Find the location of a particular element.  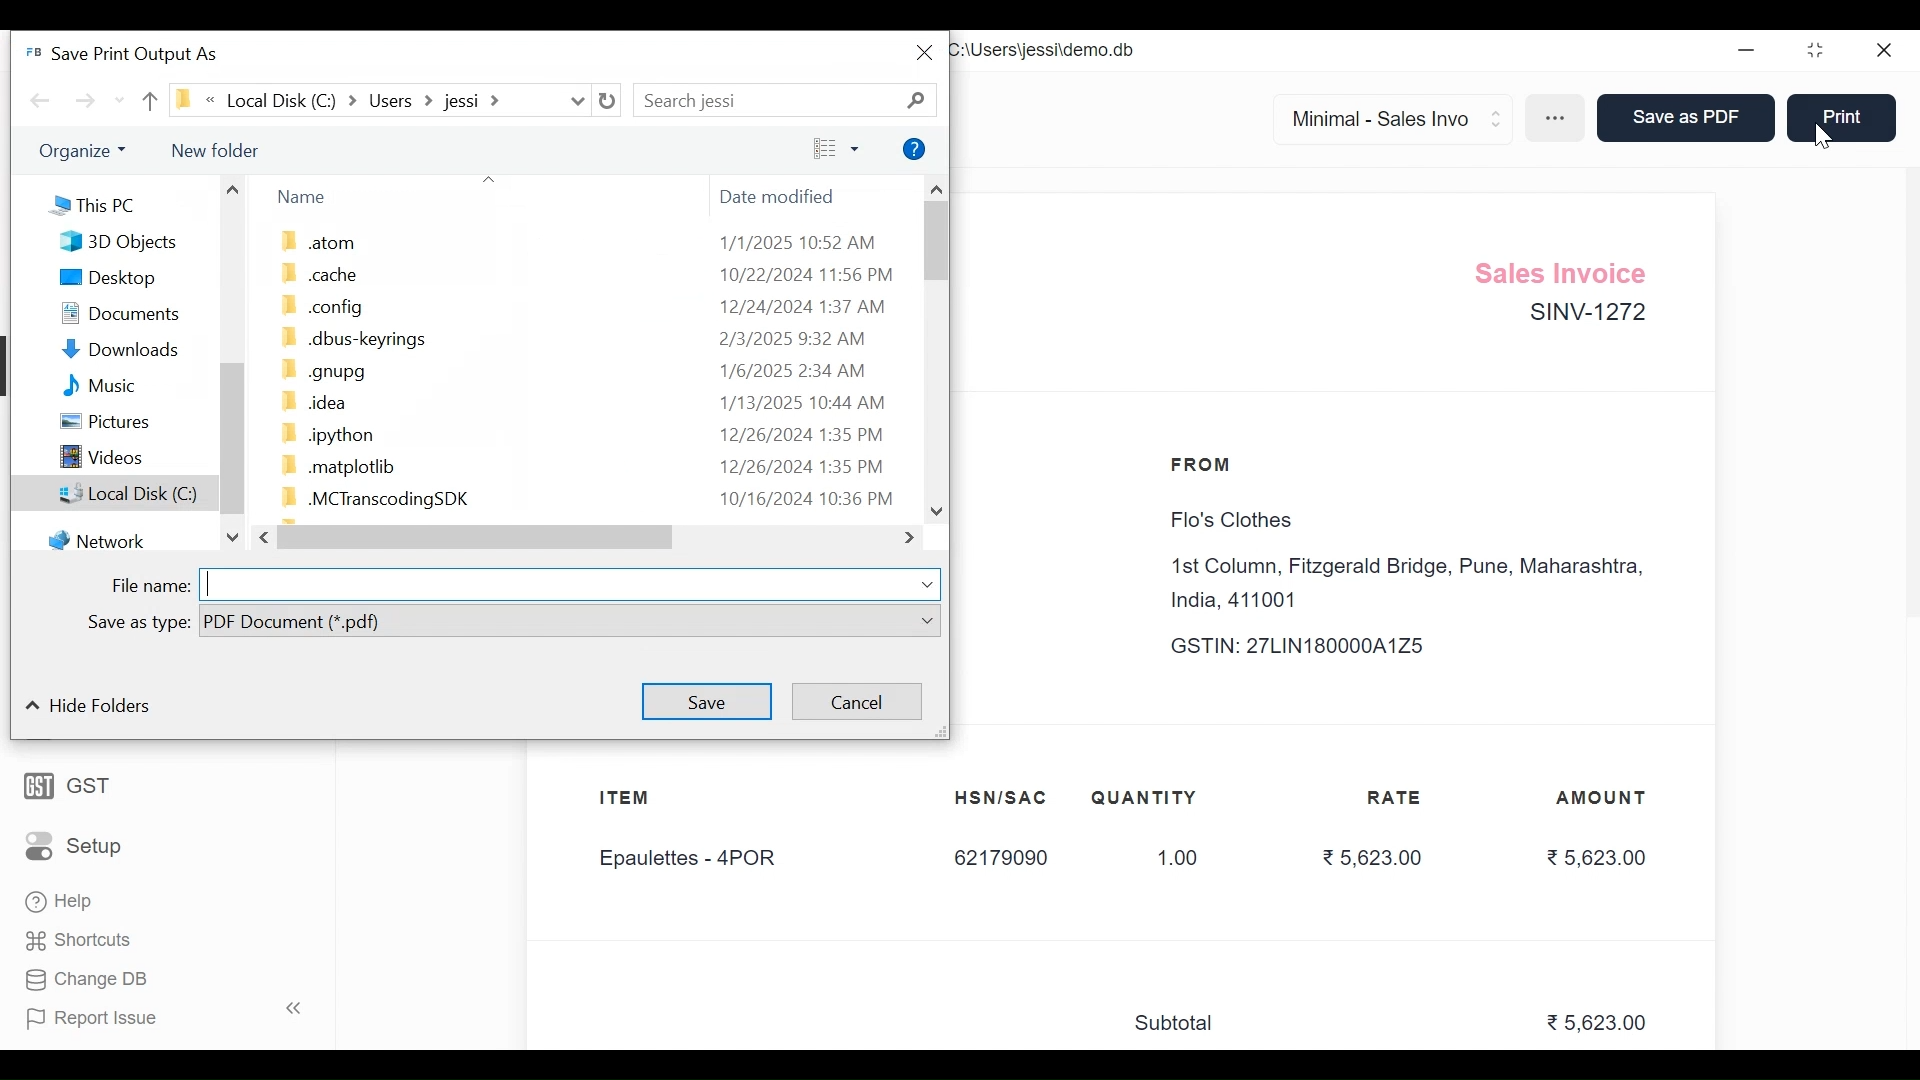

5,623.00 is located at coordinates (1370, 856).